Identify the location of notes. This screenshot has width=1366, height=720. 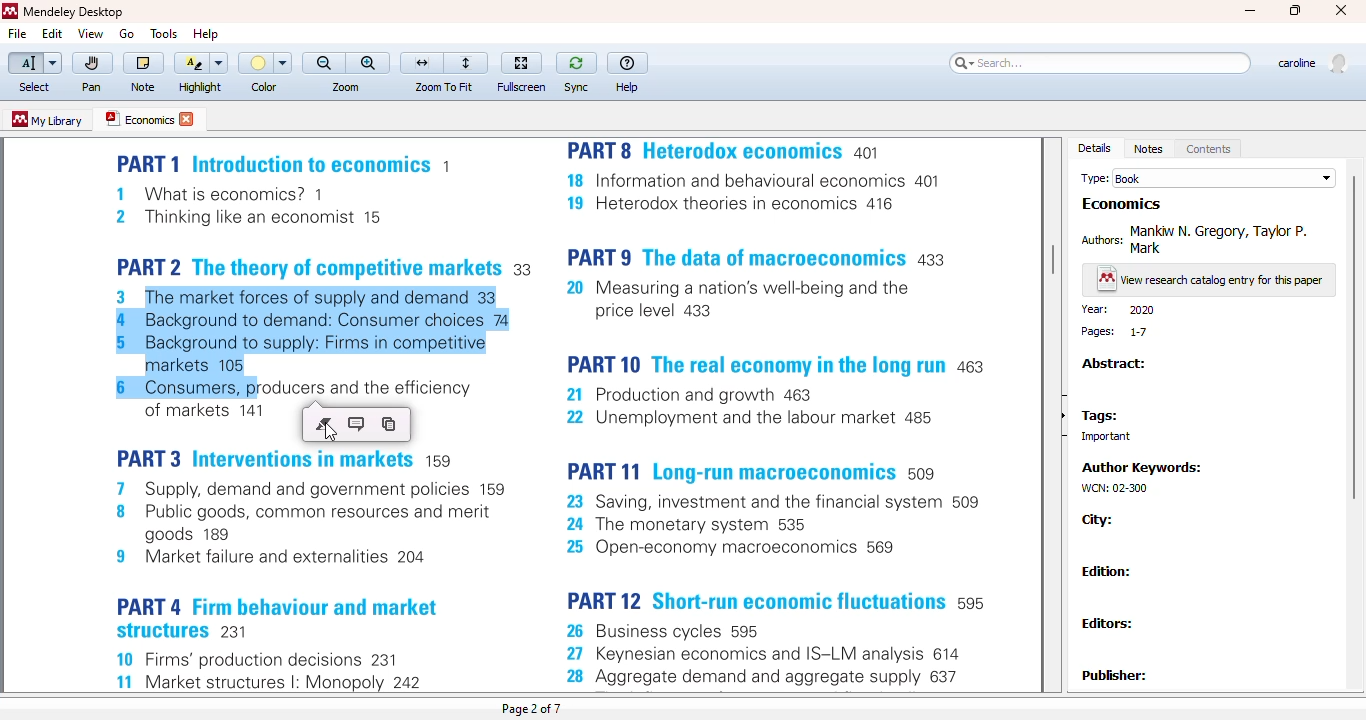
(1148, 149).